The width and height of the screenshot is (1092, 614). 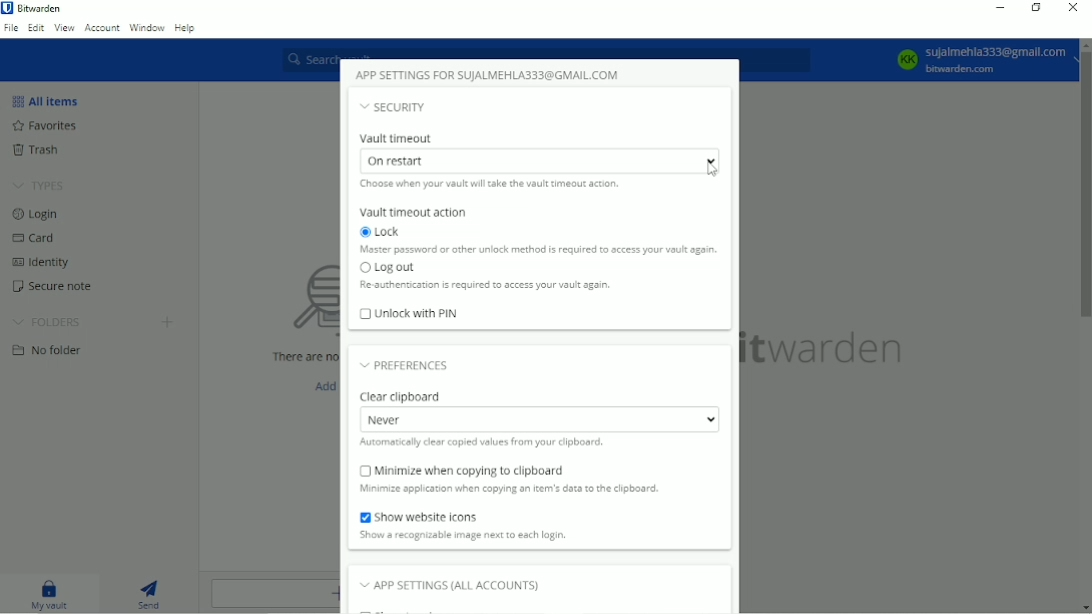 What do you see at coordinates (1084, 608) in the screenshot?
I see `scroll down` at bounding box center [1084, 608].